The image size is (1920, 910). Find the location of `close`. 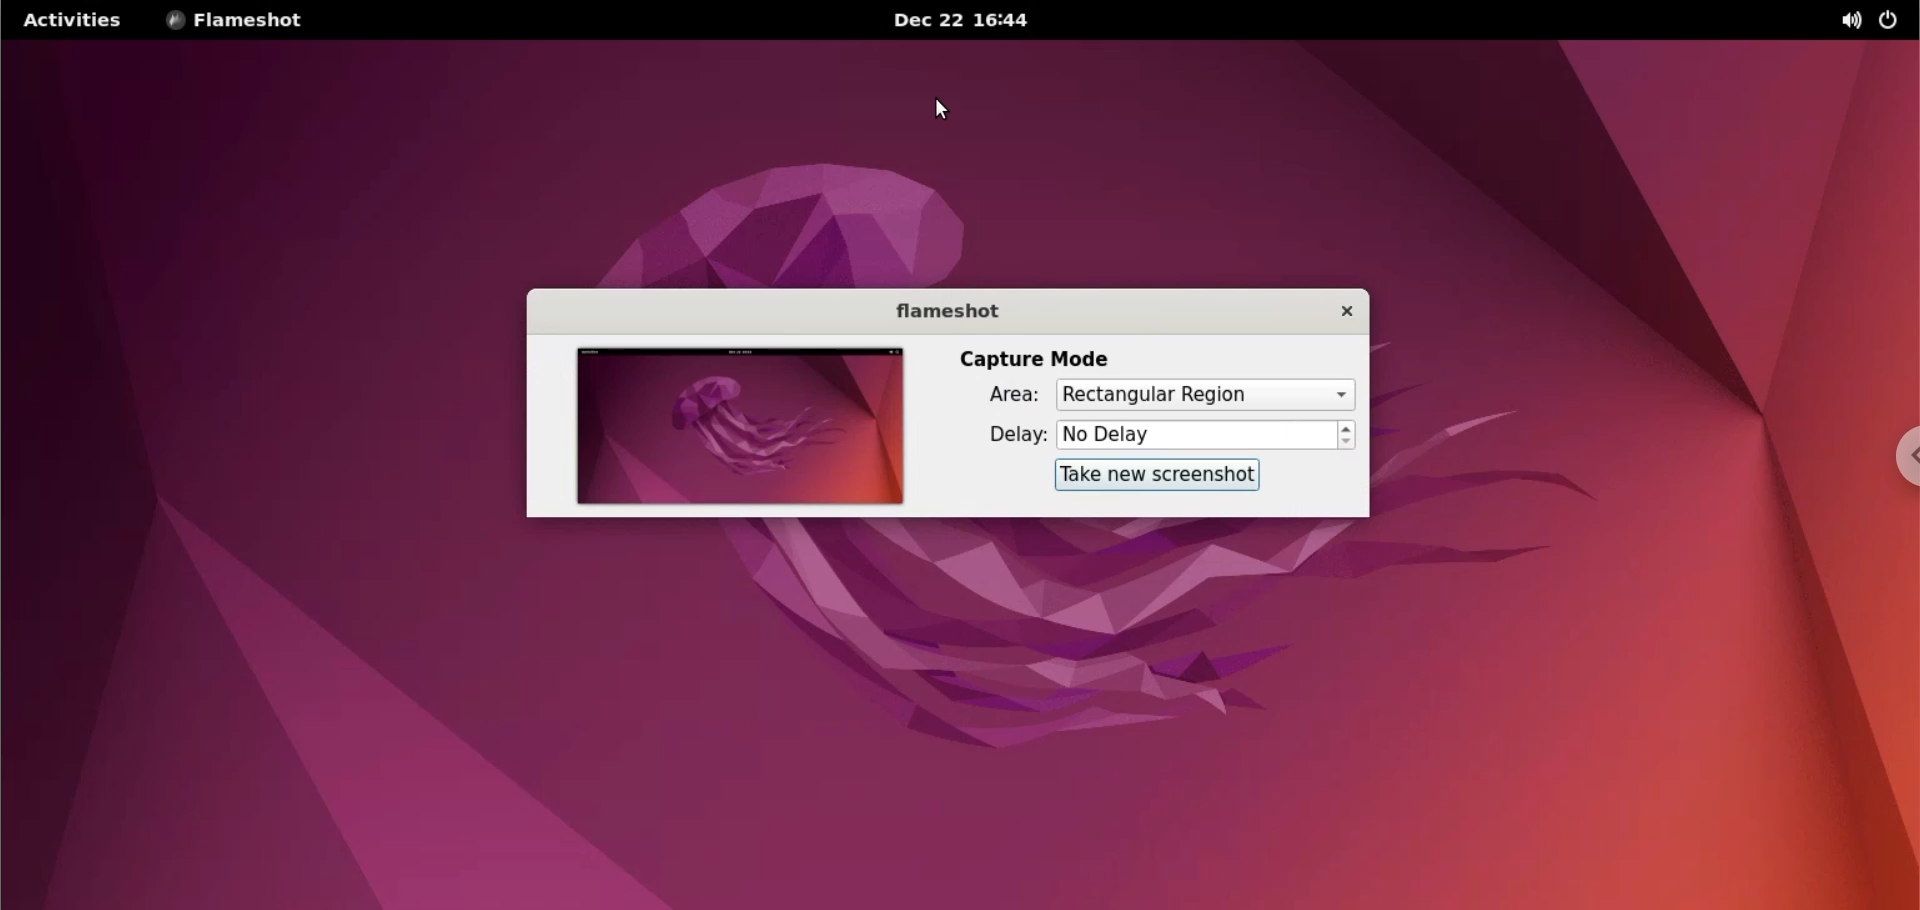

close is located at coordinates (1339, 310).